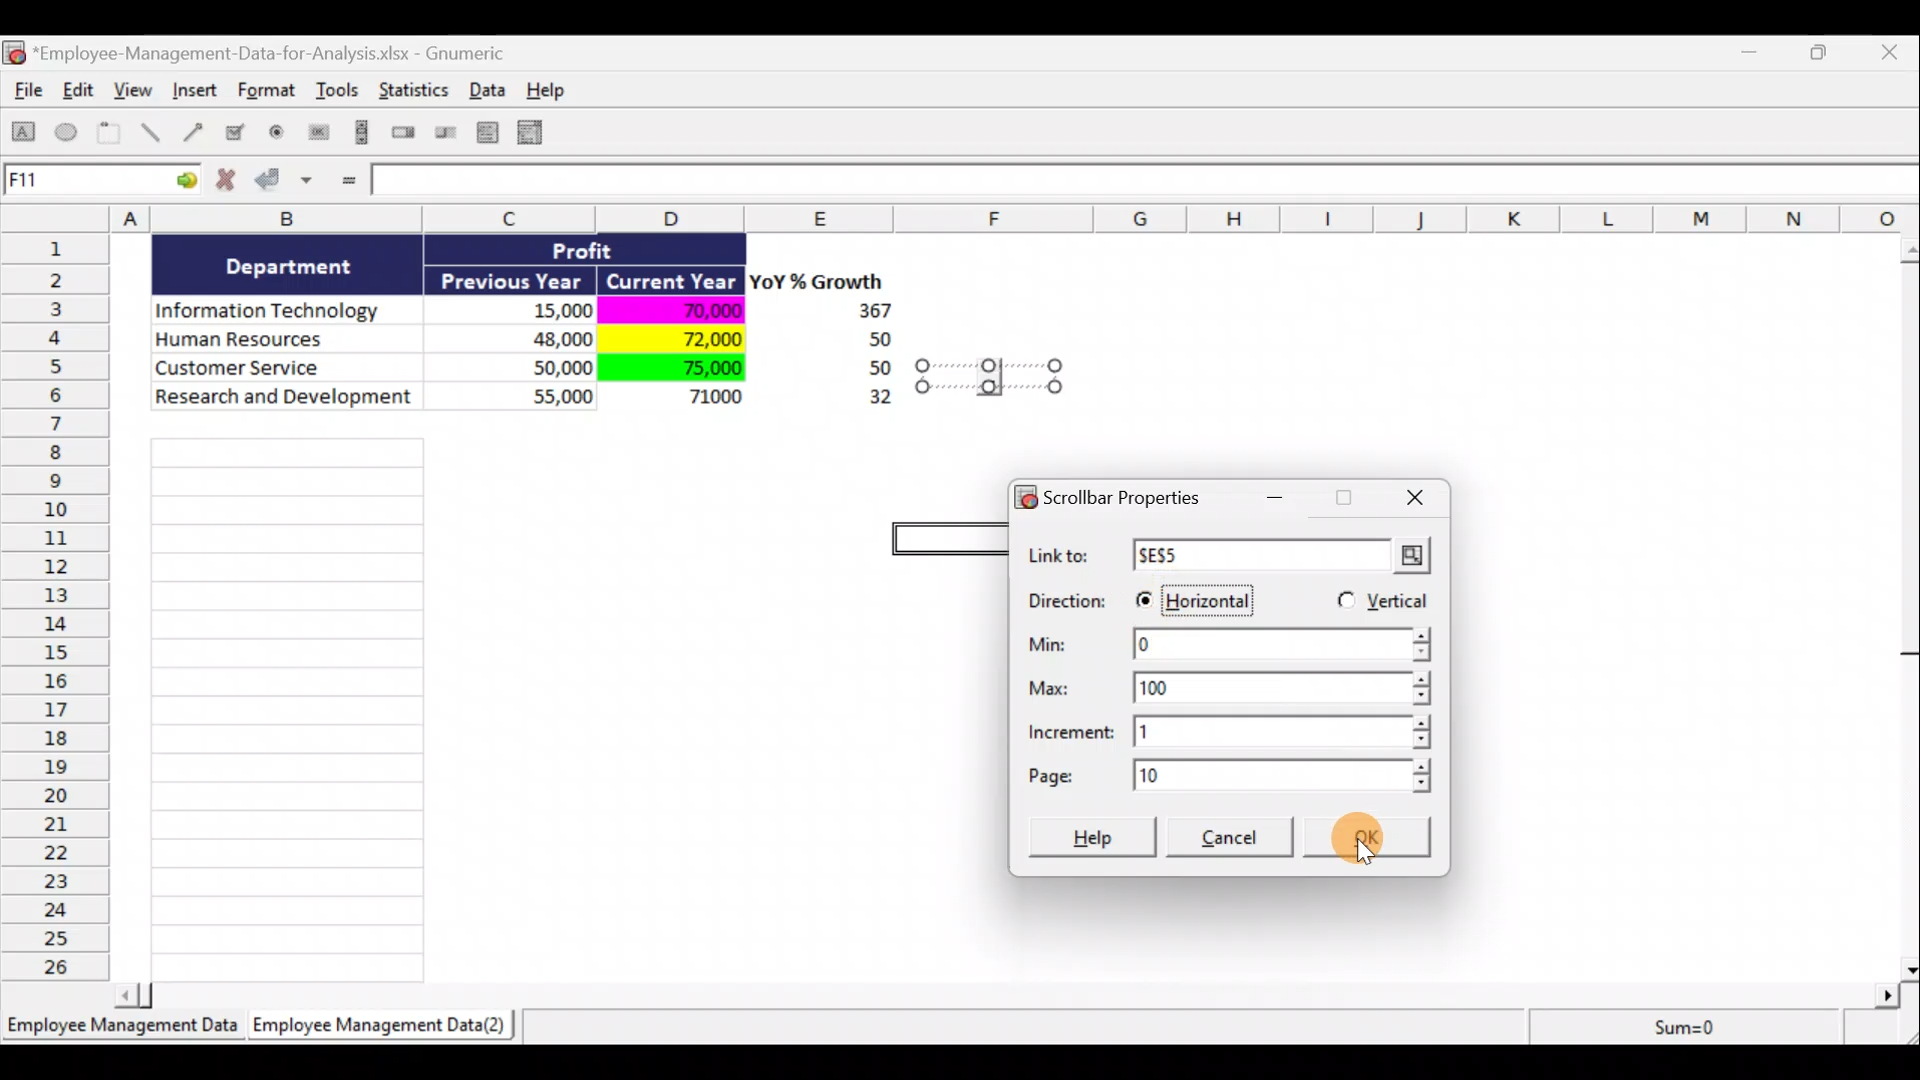  Describe the element at coordinates (1375, 851) in the screenshot. I see `Cursor` at that location.